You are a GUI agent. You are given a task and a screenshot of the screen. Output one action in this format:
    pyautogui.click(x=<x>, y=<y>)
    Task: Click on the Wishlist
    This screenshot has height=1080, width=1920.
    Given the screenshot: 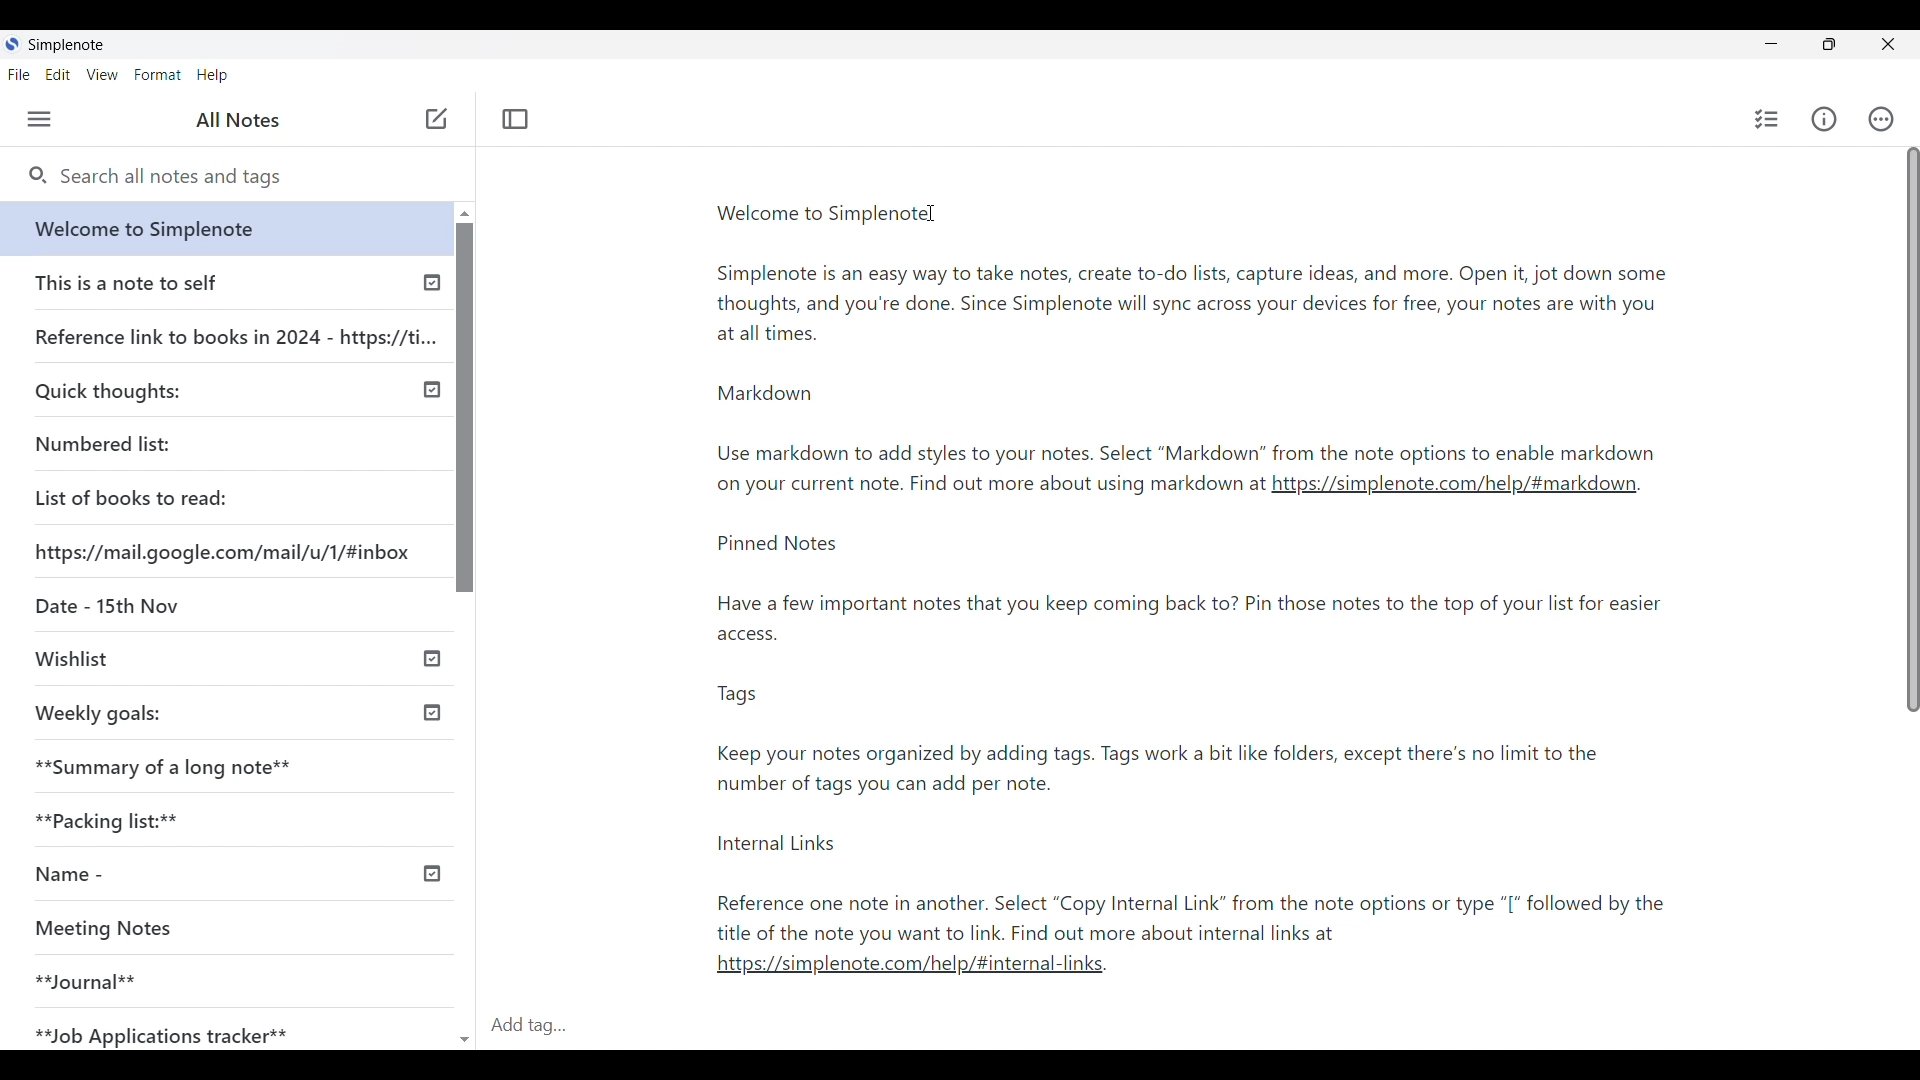 What is the action you would take?
    pyautogui.click(x=71, y=656)
    